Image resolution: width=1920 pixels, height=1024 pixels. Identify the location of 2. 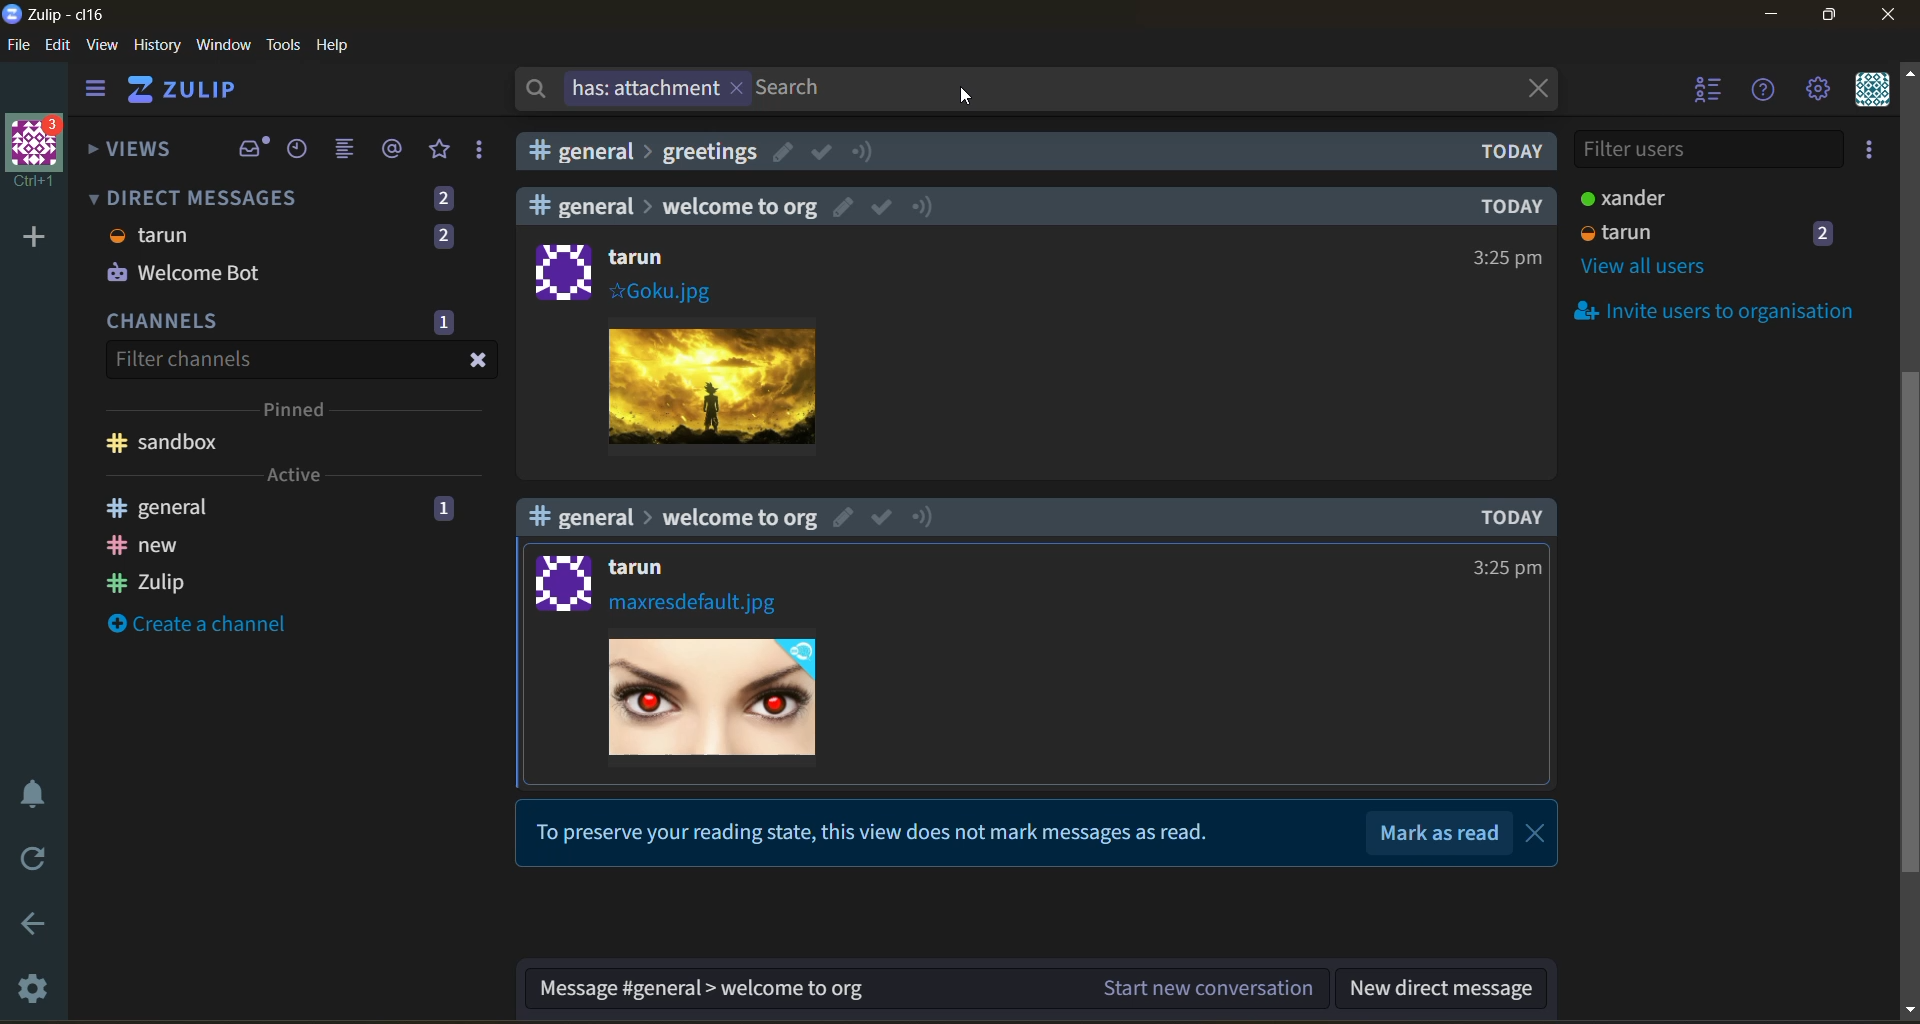
(1826, 232).